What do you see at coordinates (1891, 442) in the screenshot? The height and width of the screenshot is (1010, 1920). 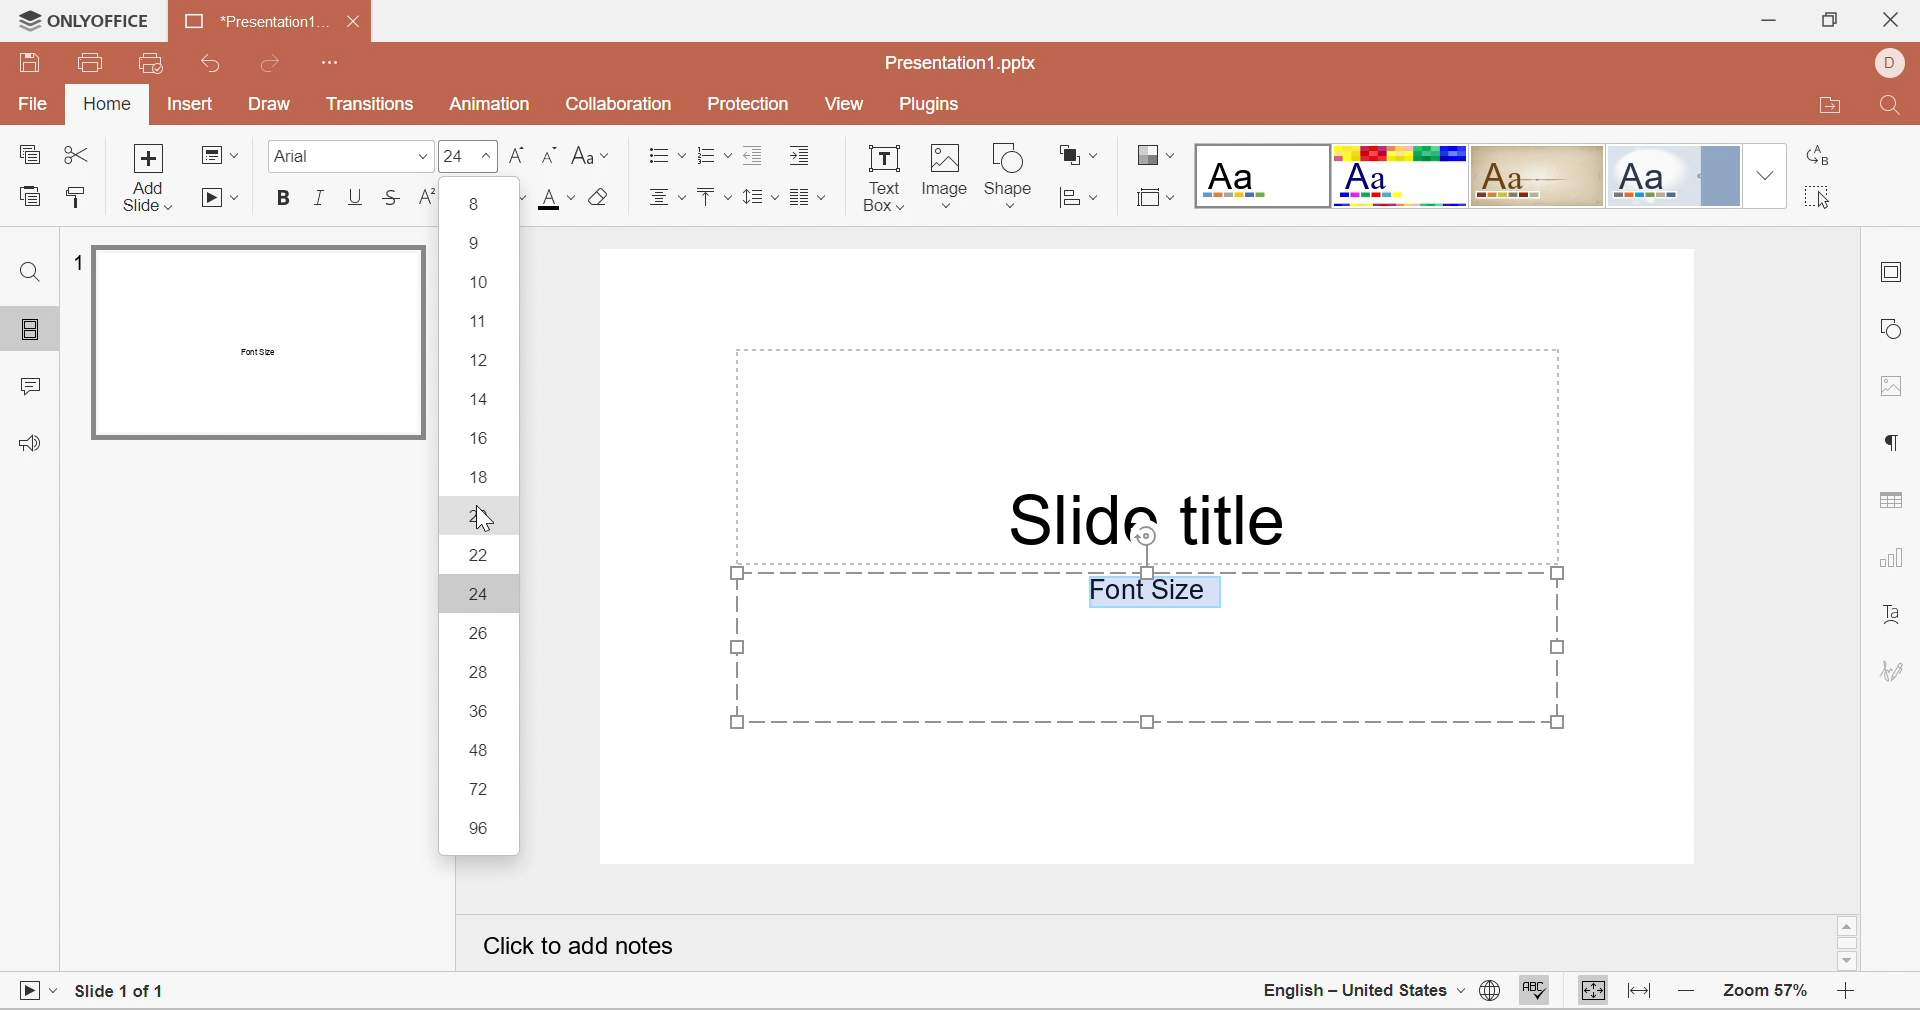 I see `paragraph settings` at bounding box center [1891, 442].